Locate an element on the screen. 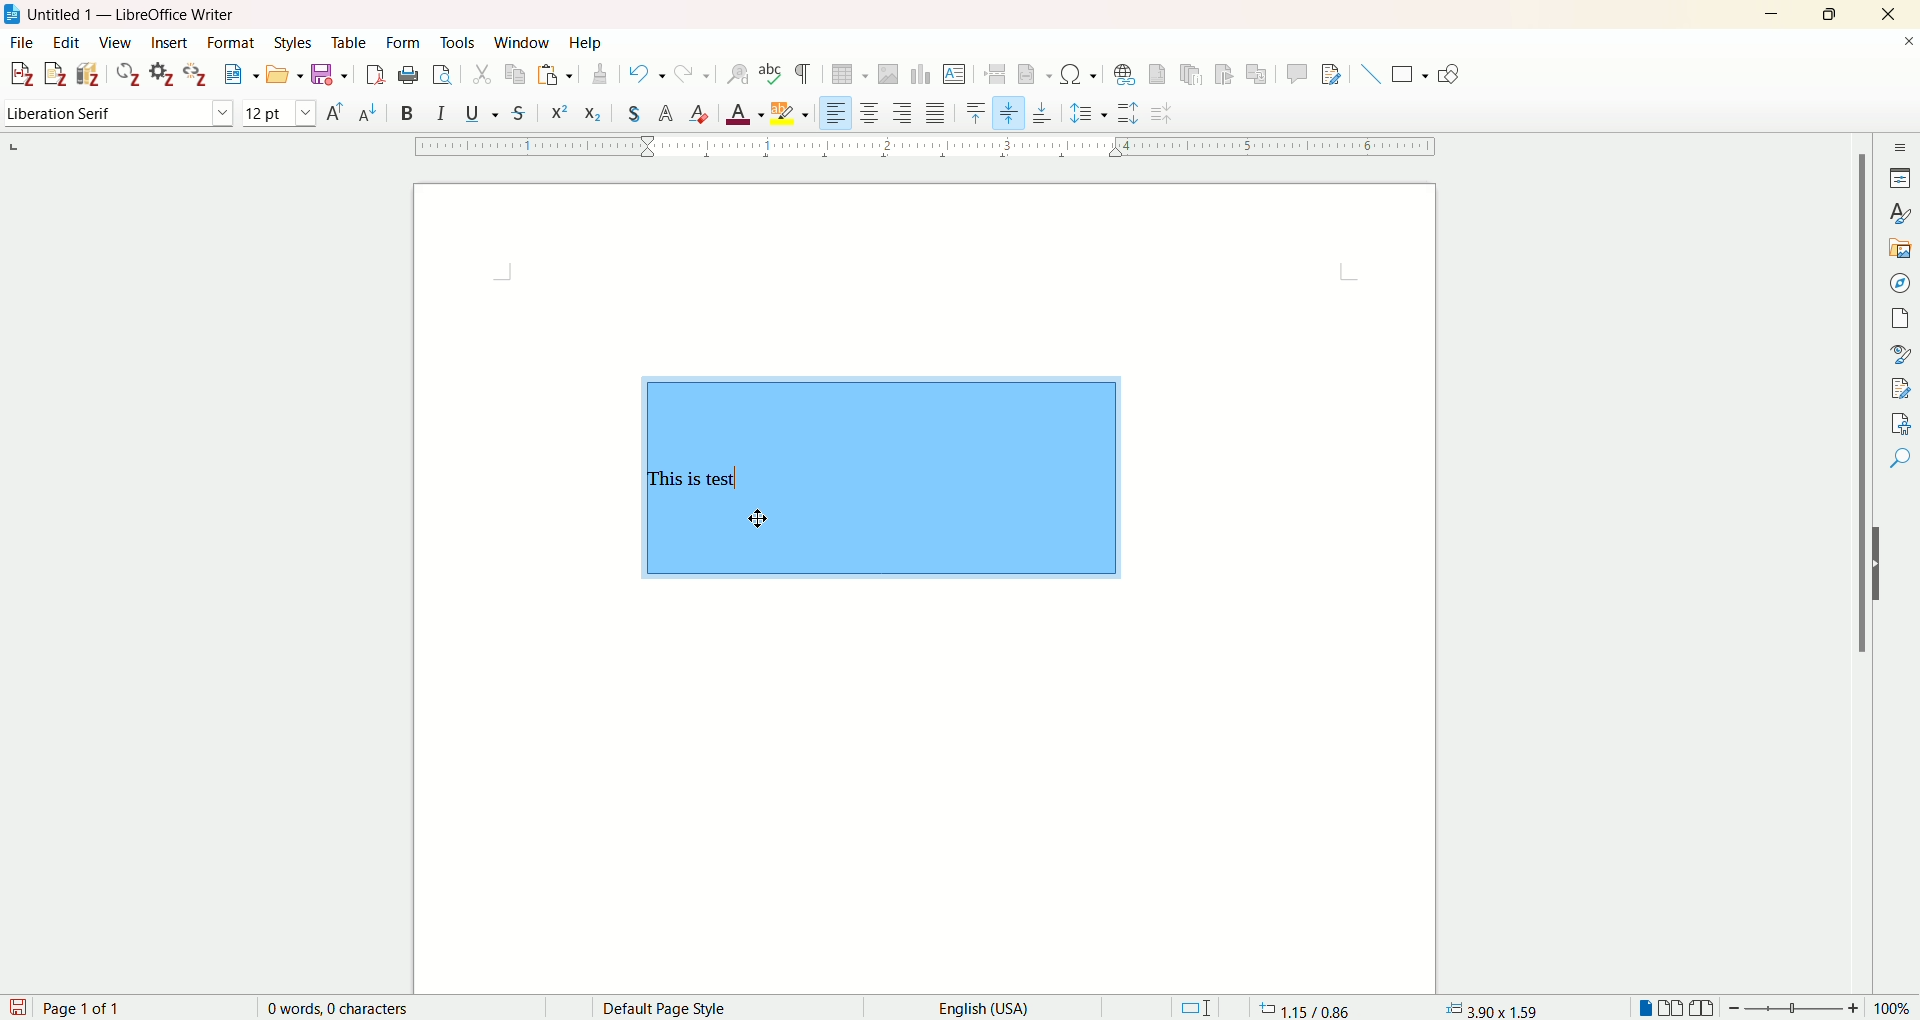 This screenshot has height=1020, width=1920. hide is located at coordinates (1882, 563).